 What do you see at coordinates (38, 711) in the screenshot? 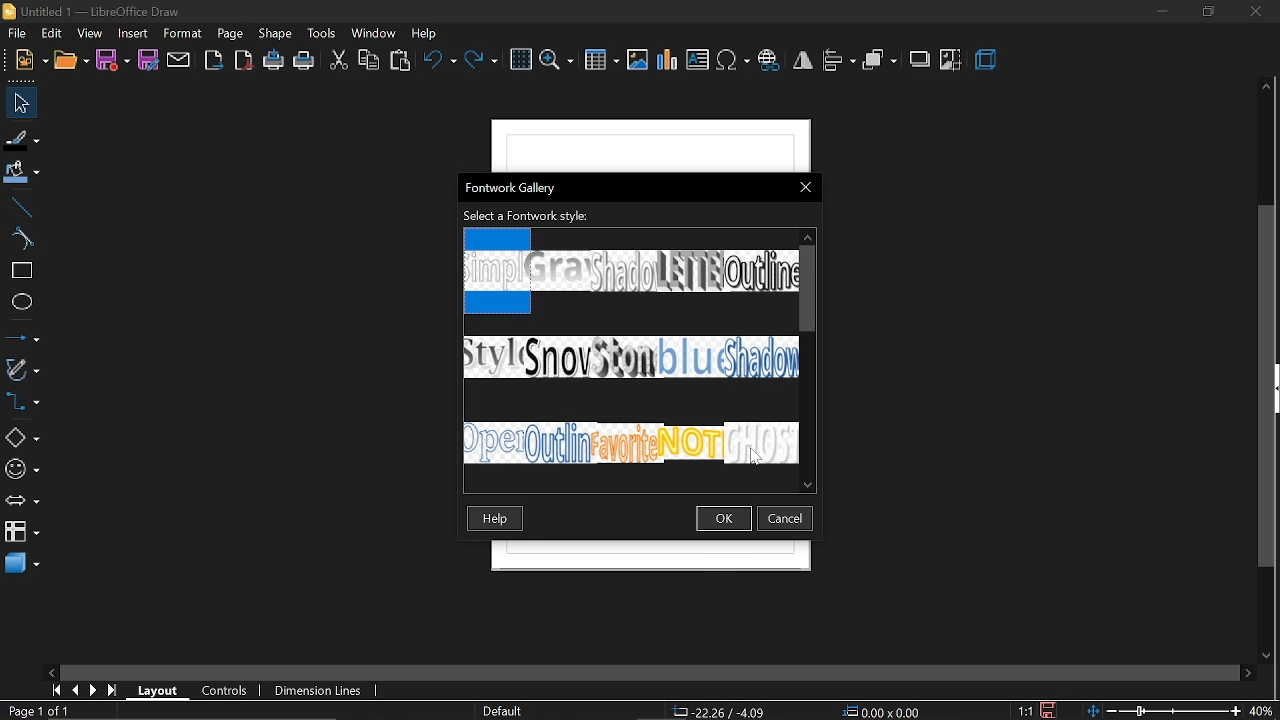
I see `Page 1 of 1` at bounding box center [38, 711].